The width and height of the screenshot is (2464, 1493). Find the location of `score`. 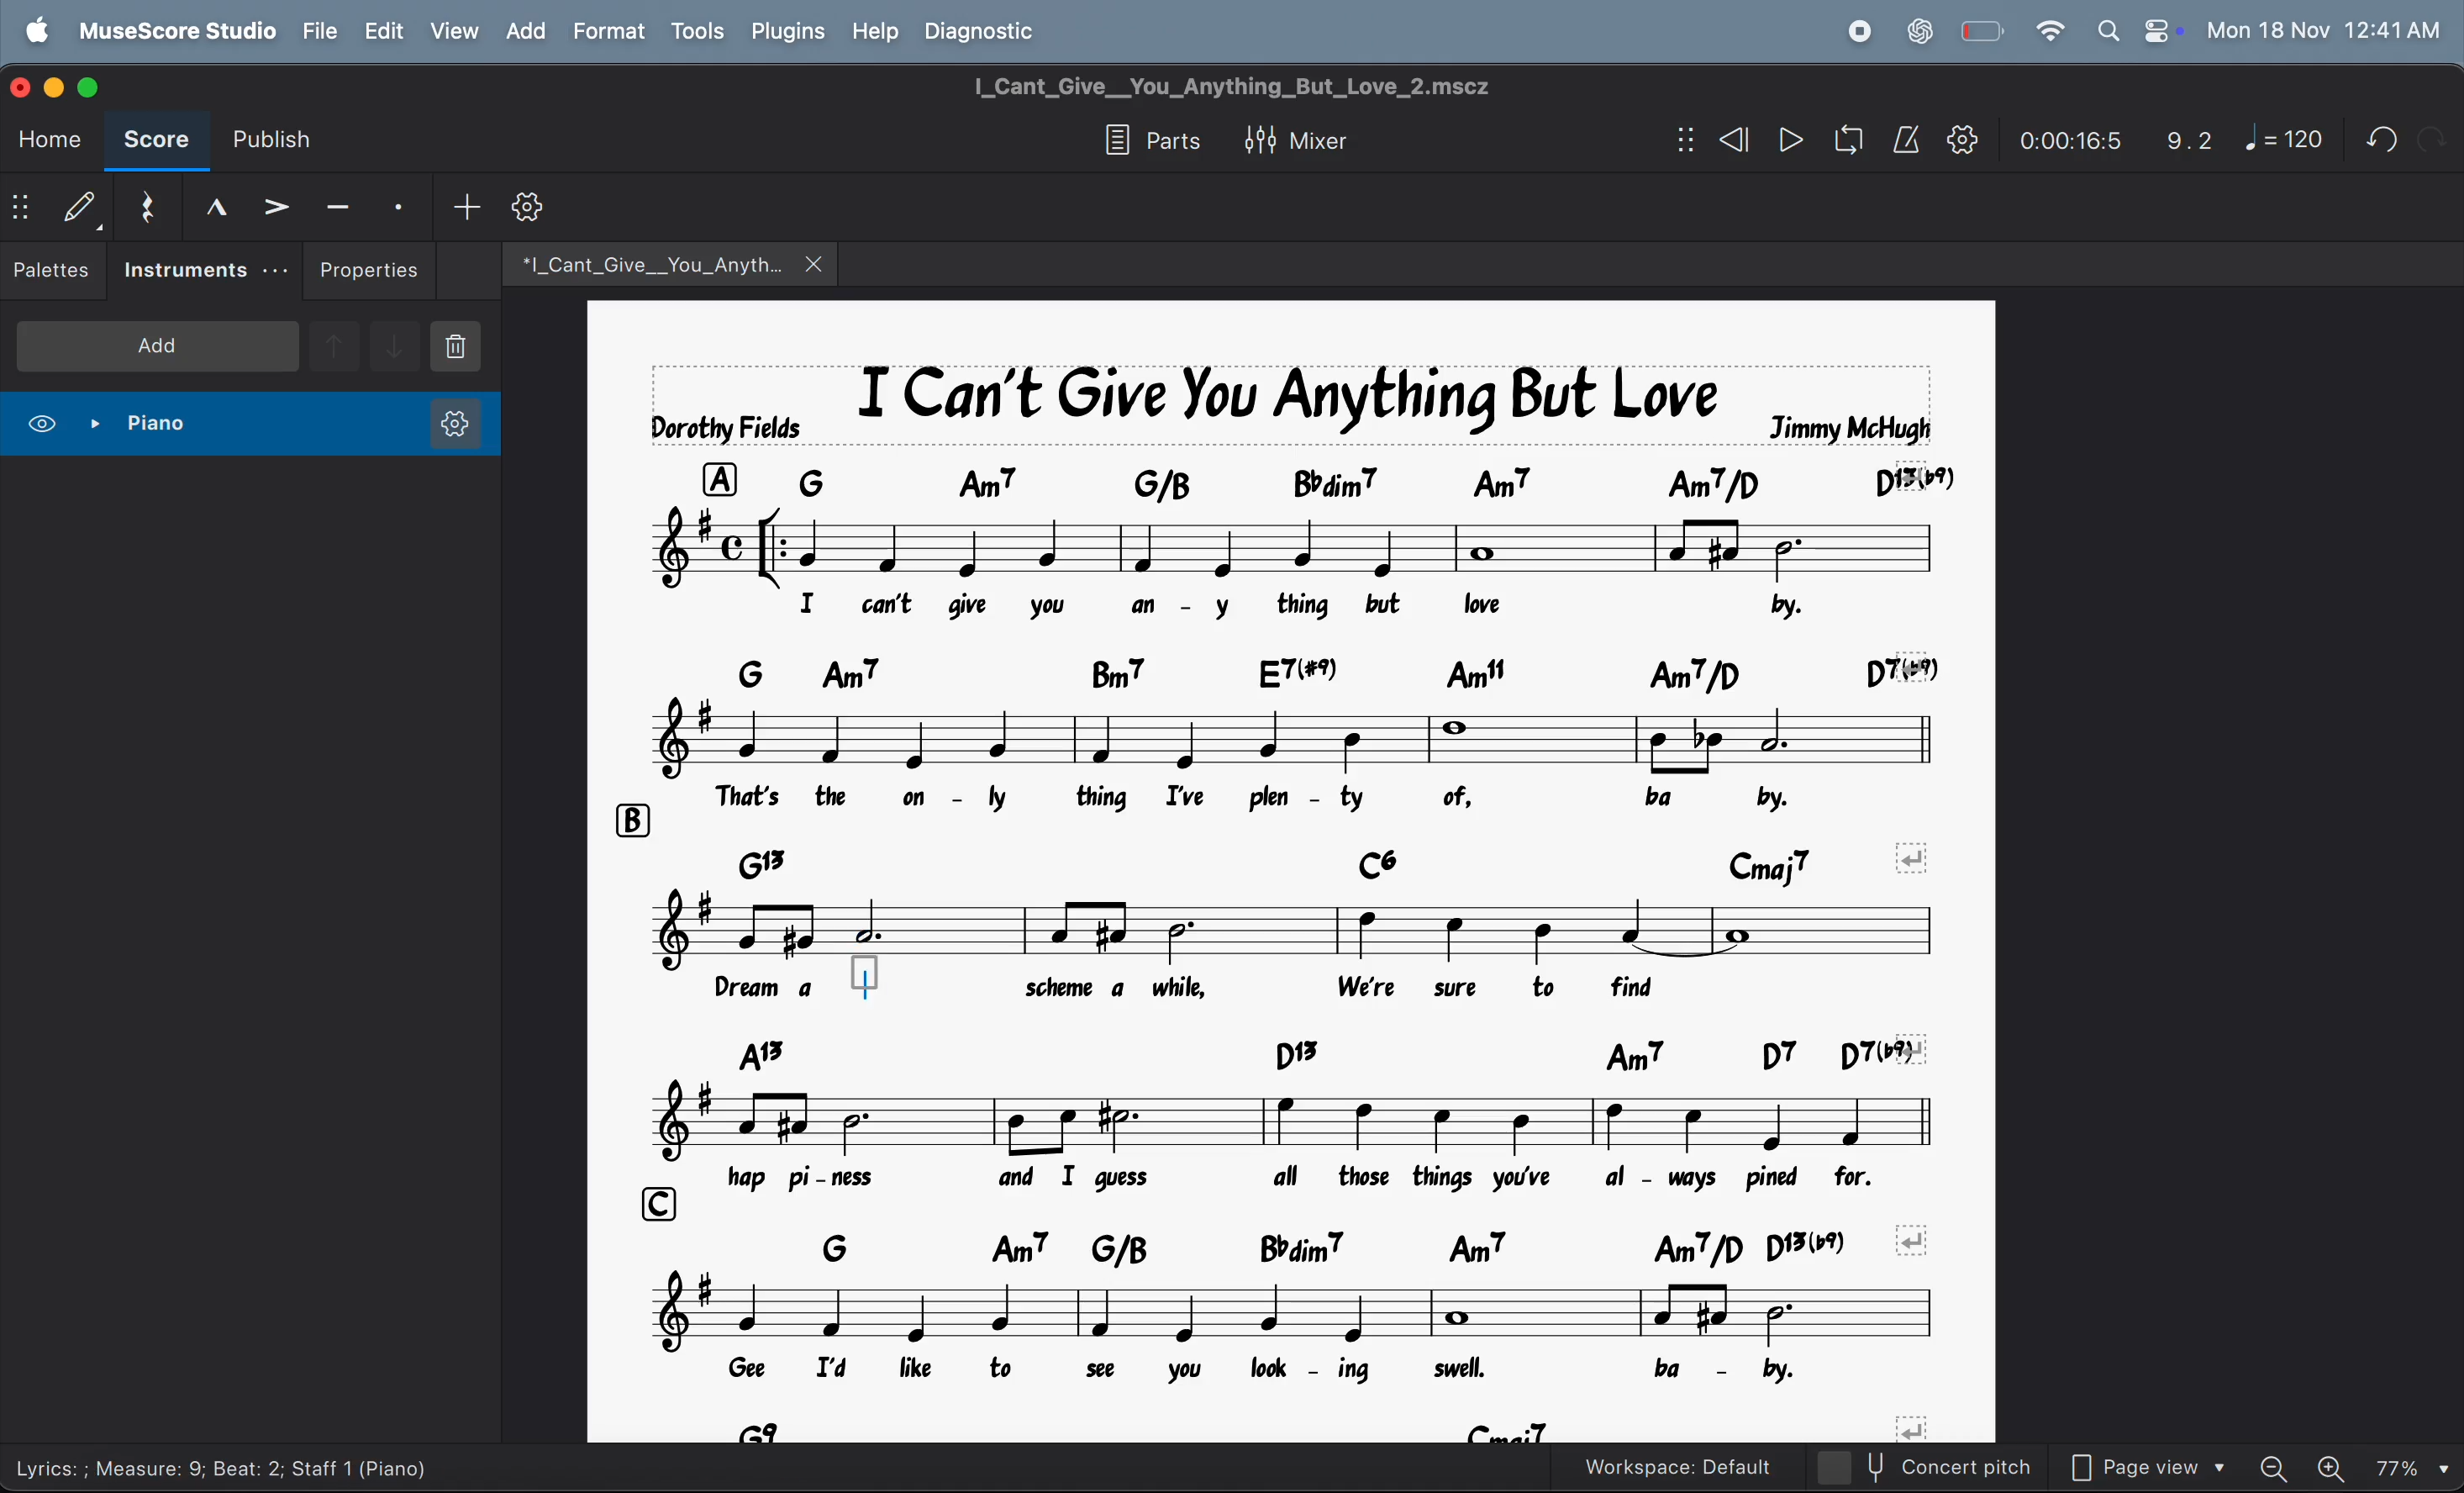

score is located at coordinates (156, 144).